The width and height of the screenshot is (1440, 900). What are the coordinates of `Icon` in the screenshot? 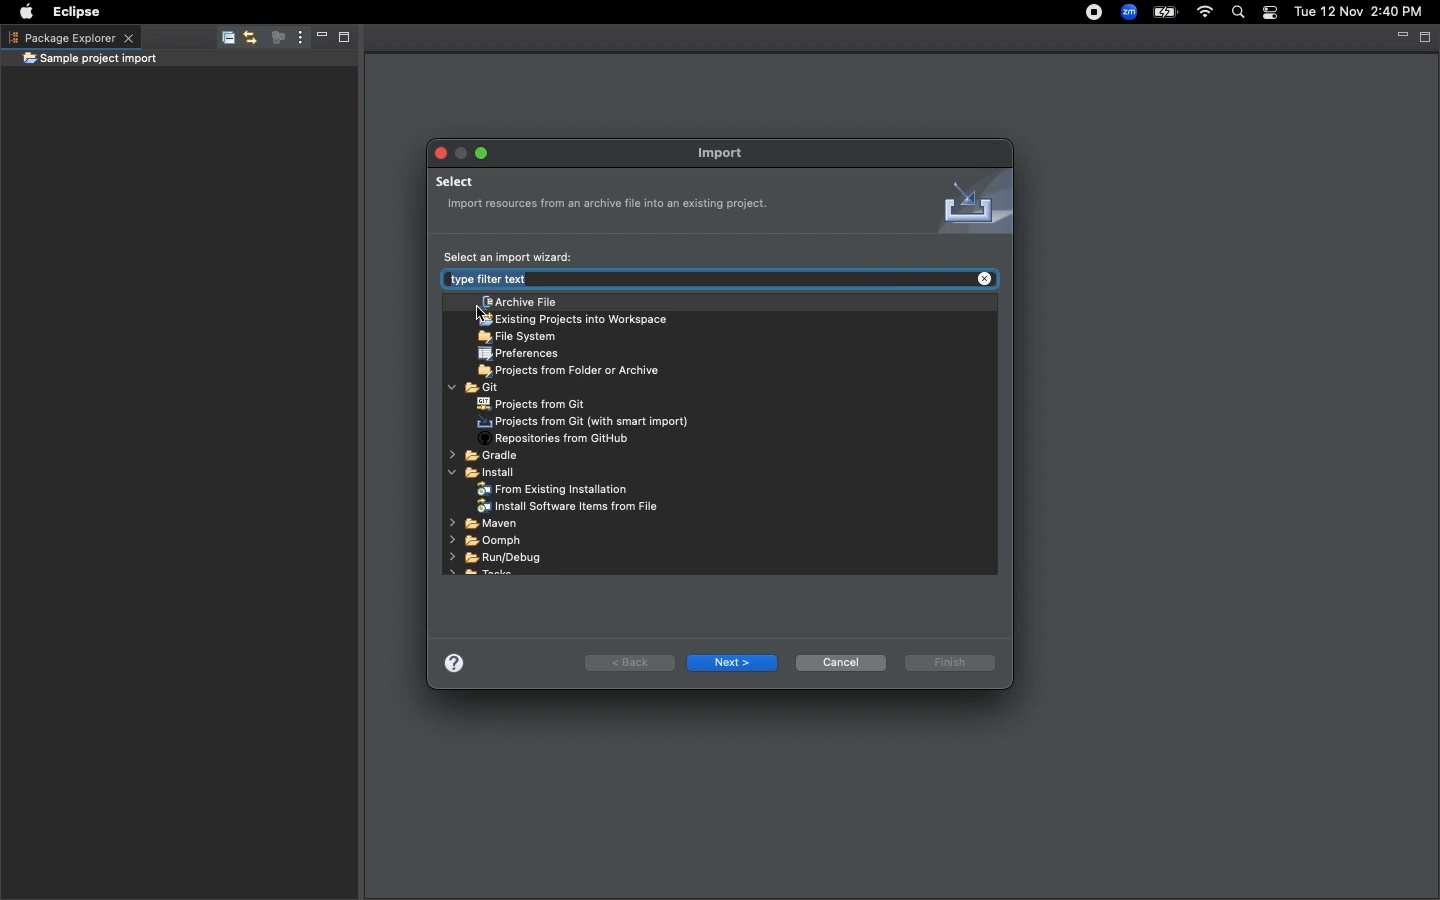 It's located at (968, 202).